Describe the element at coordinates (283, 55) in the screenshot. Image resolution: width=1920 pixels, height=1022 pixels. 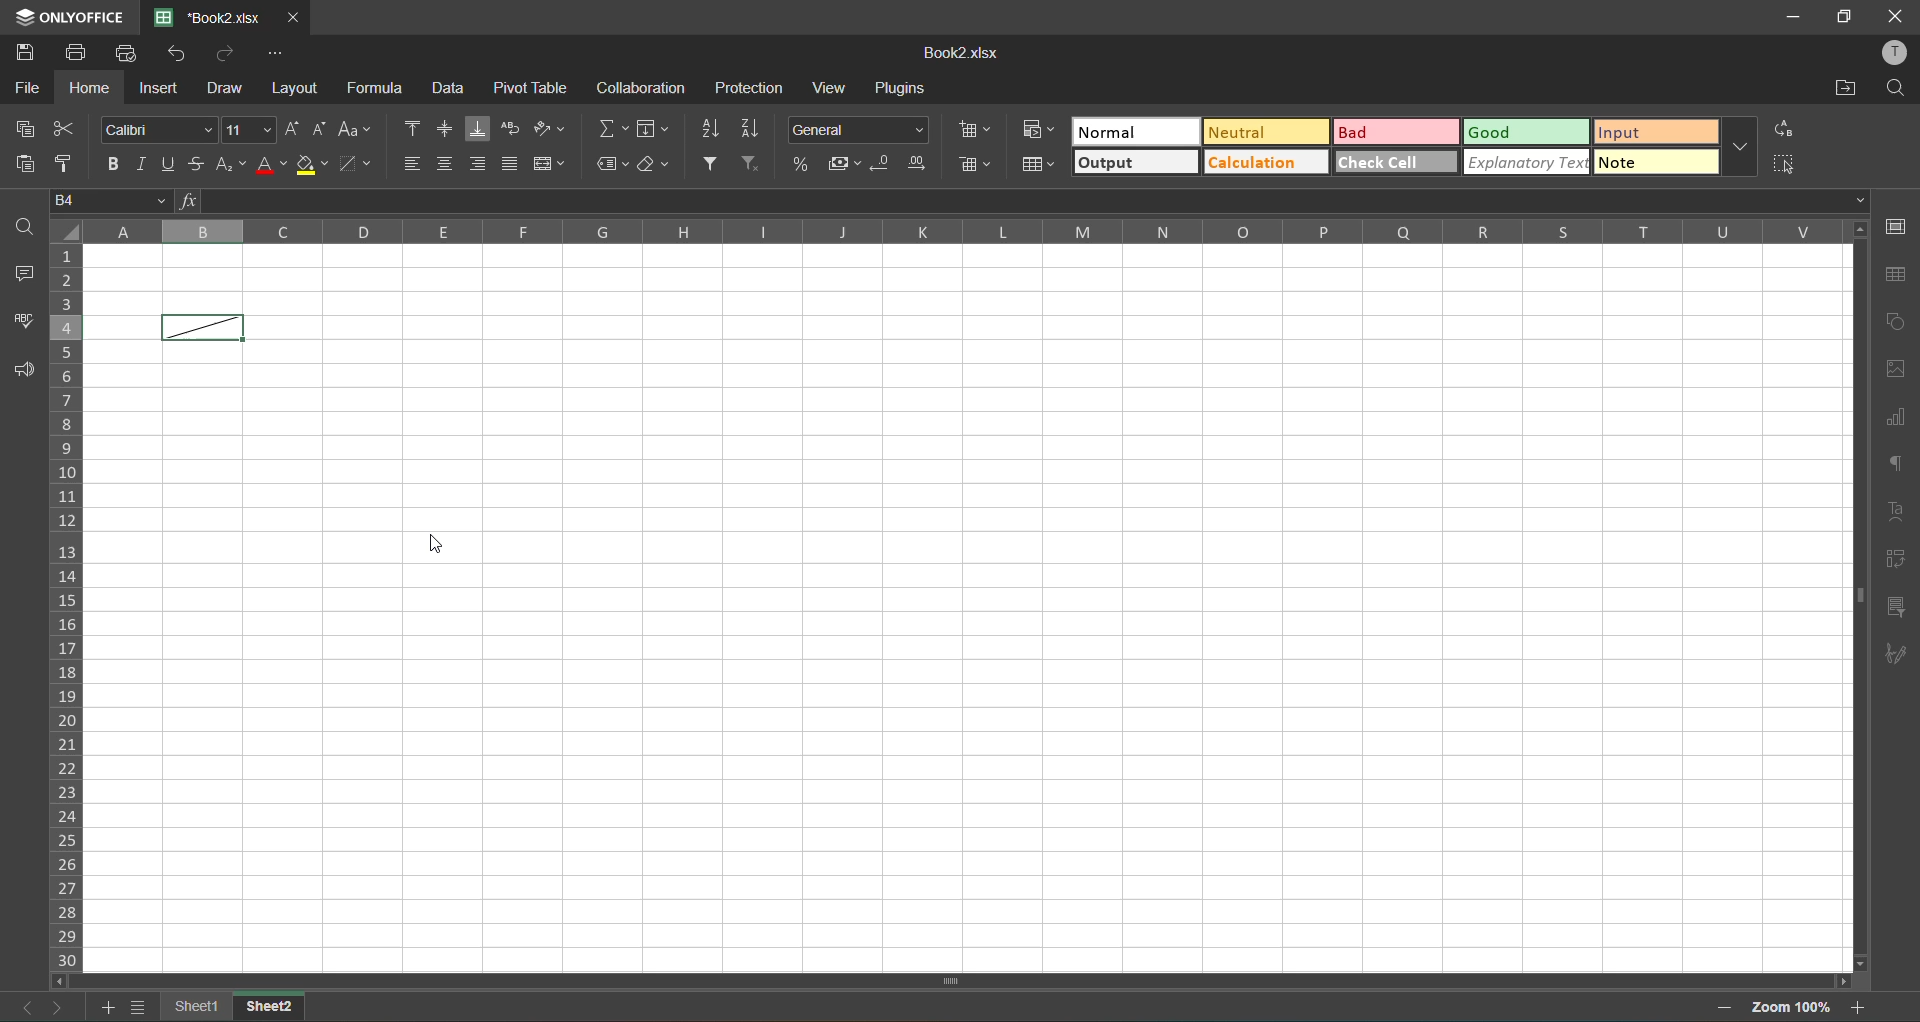
I see `customize quick access toolbar` at that location.